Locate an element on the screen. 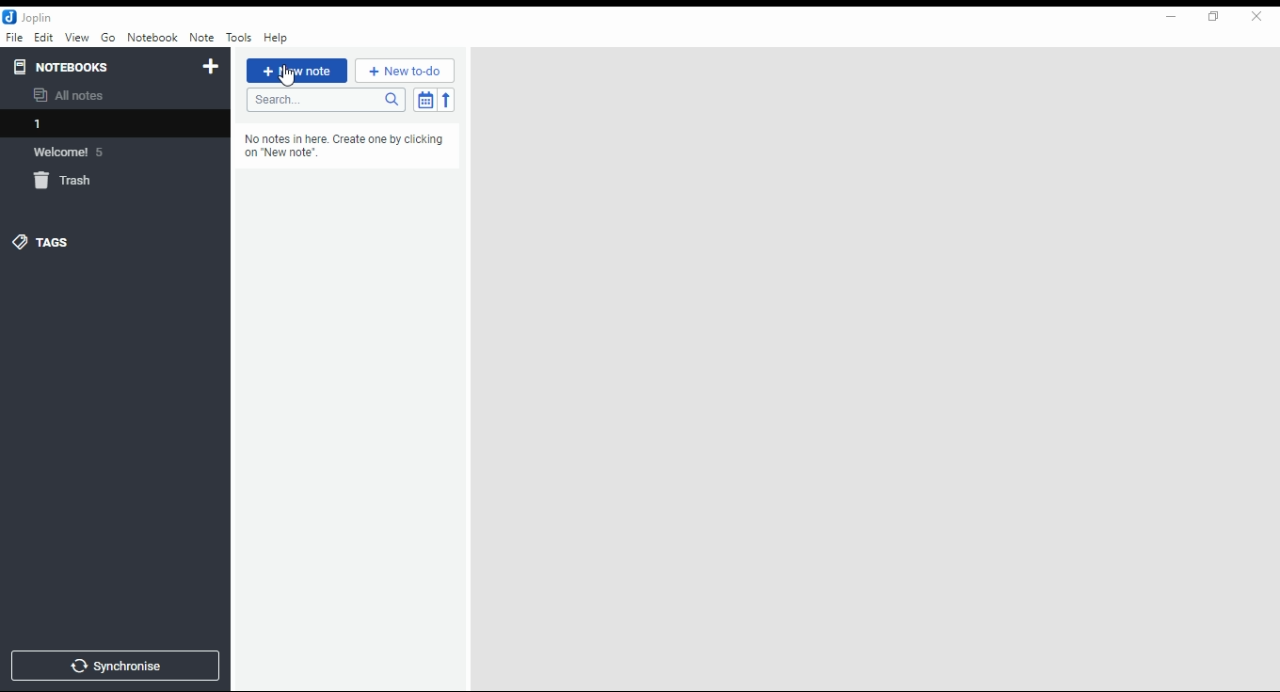 The width and height of the screenshot is (1280, 692). file is located at coordinates (14, 38).